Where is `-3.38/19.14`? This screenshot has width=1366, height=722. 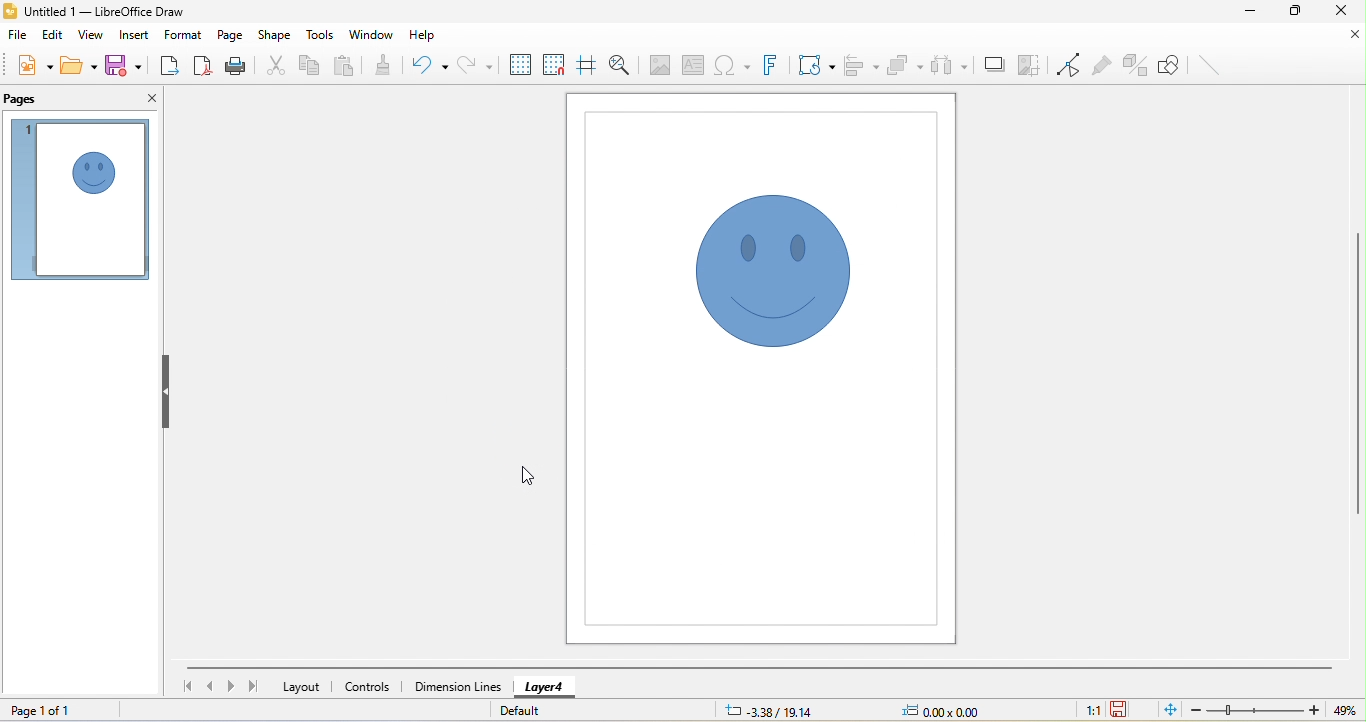 -3.38/19.14 is located at coordinates (772, 712).